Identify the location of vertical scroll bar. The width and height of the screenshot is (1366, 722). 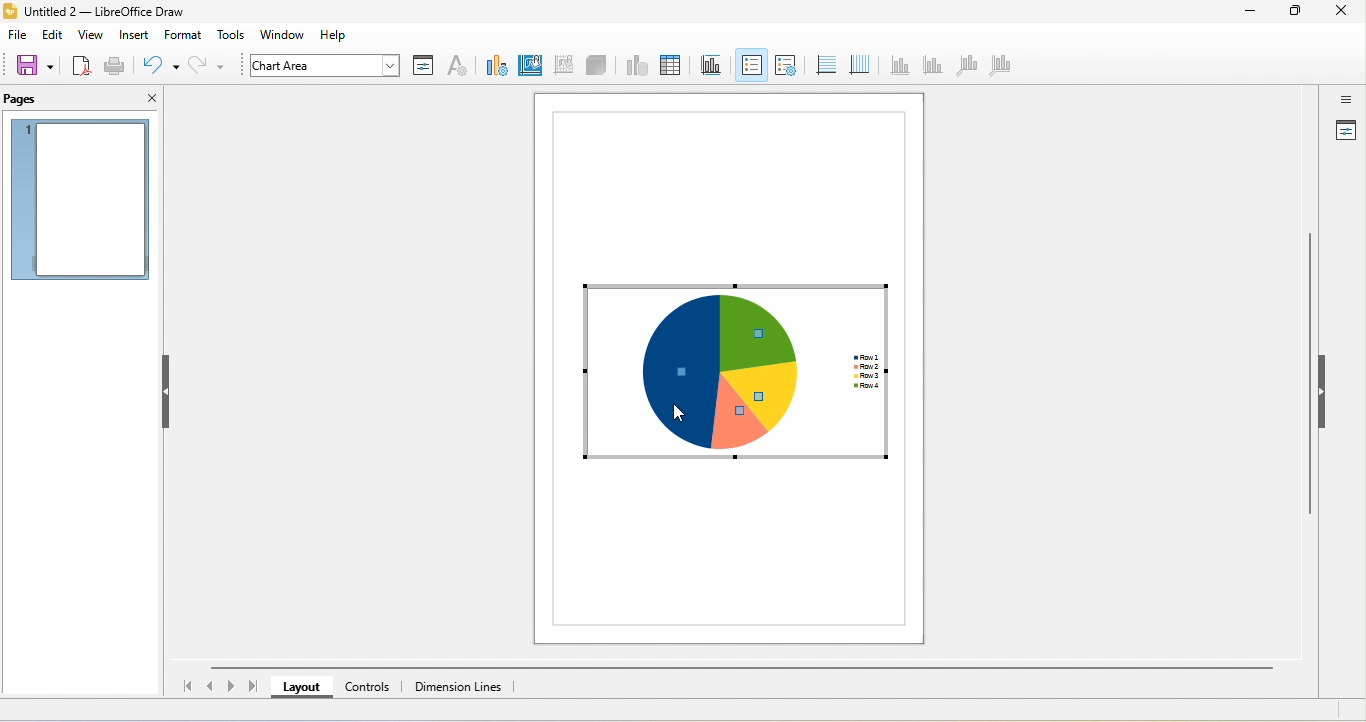
(1310, 380).